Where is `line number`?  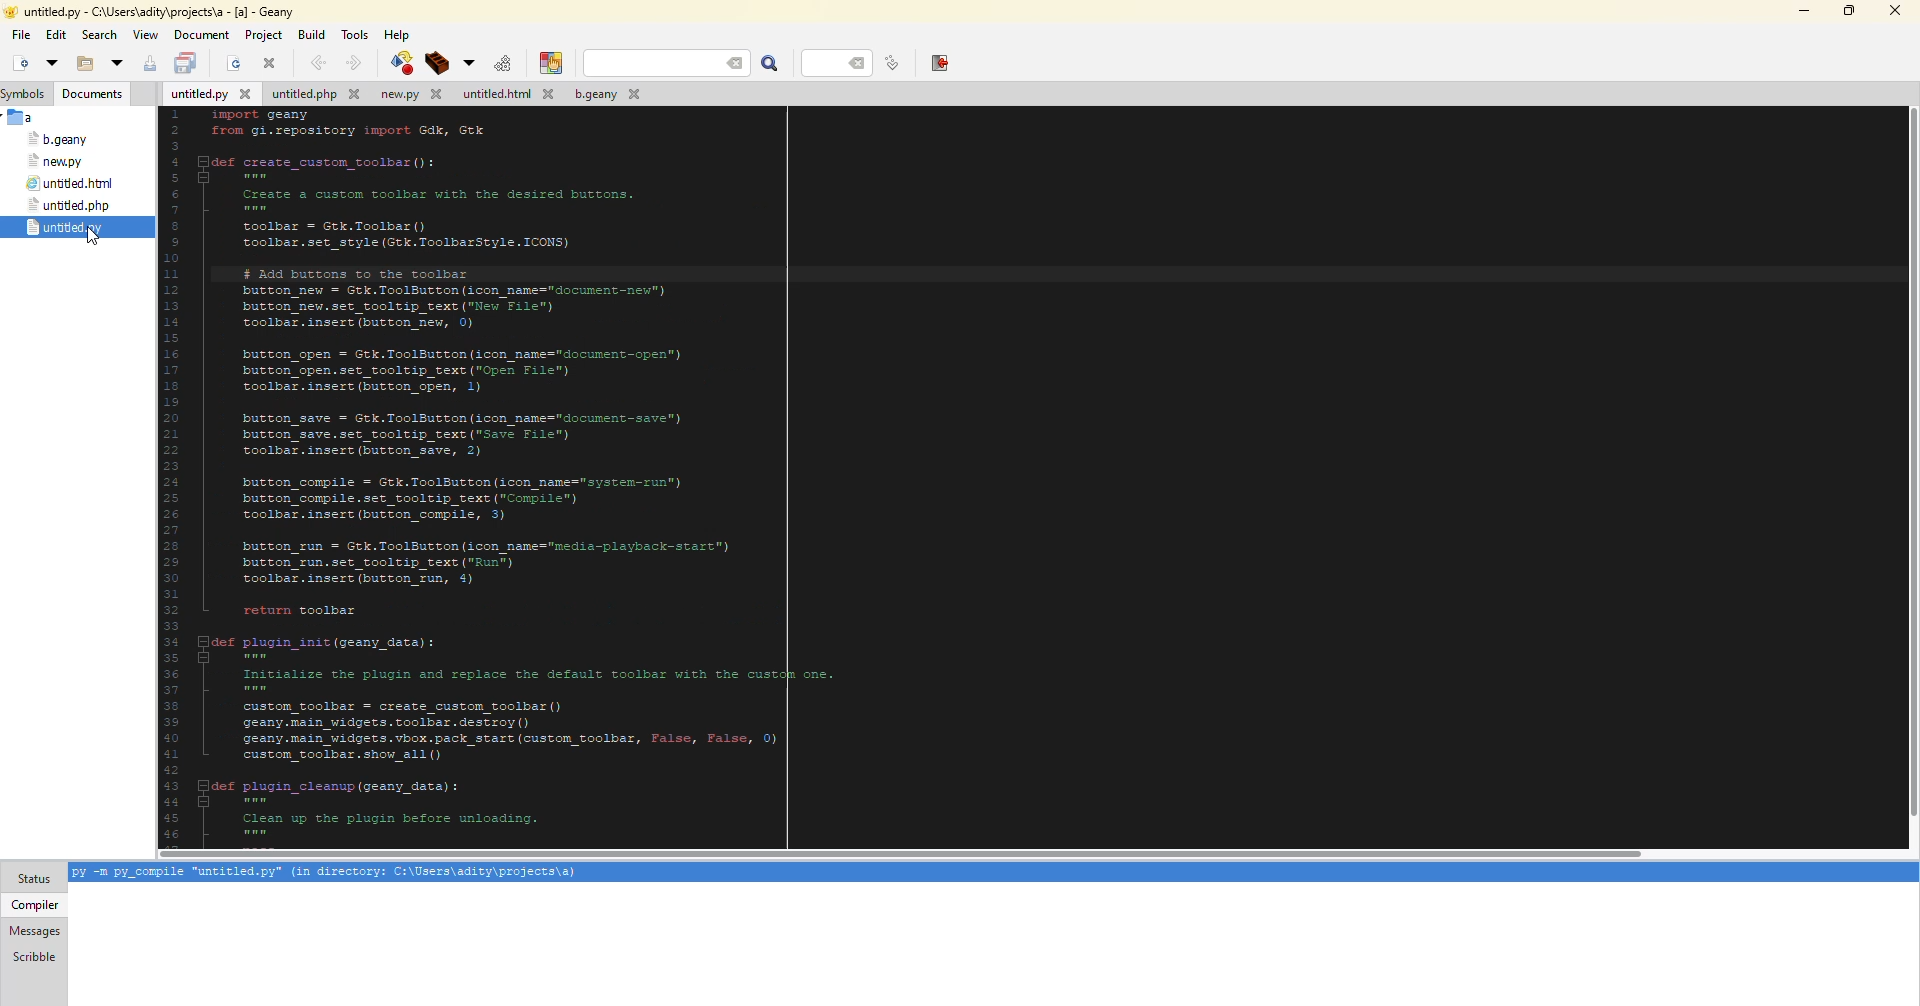 line number is located at coordinates (888, 64).